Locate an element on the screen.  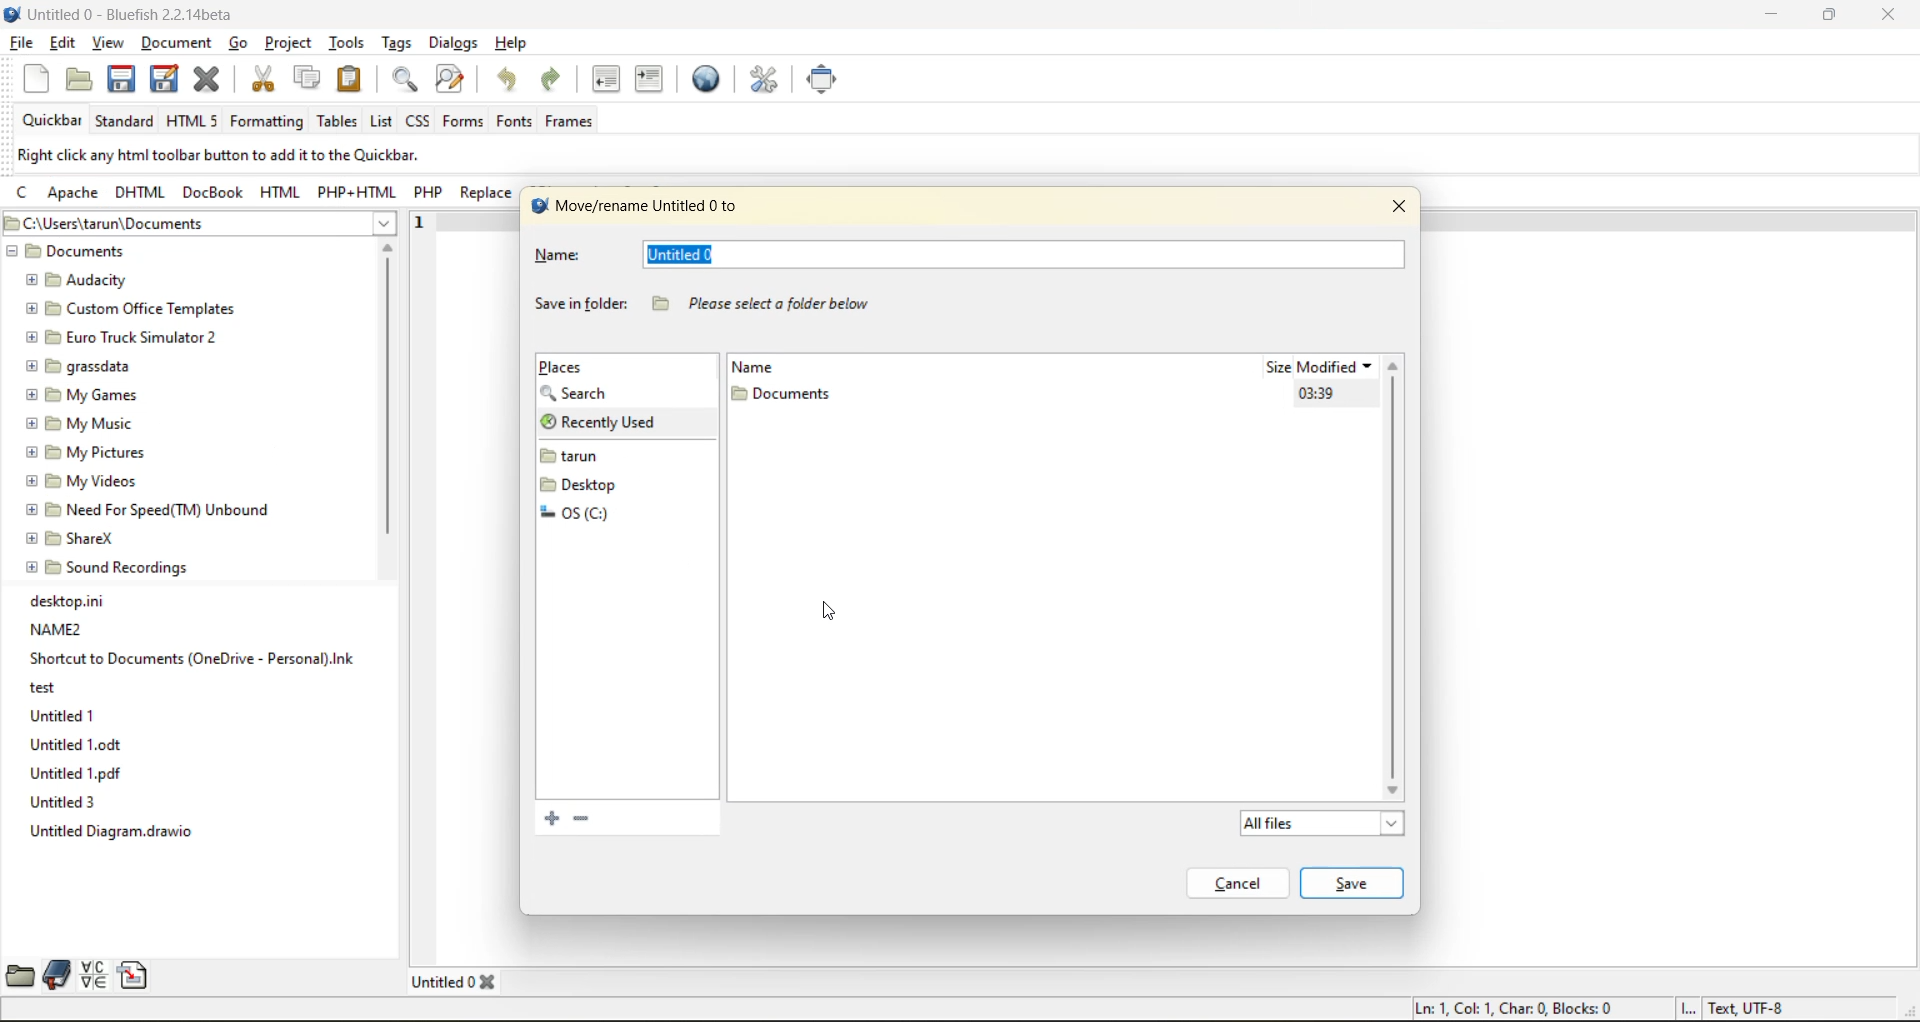
size  is located at coordinates (1275, 369).